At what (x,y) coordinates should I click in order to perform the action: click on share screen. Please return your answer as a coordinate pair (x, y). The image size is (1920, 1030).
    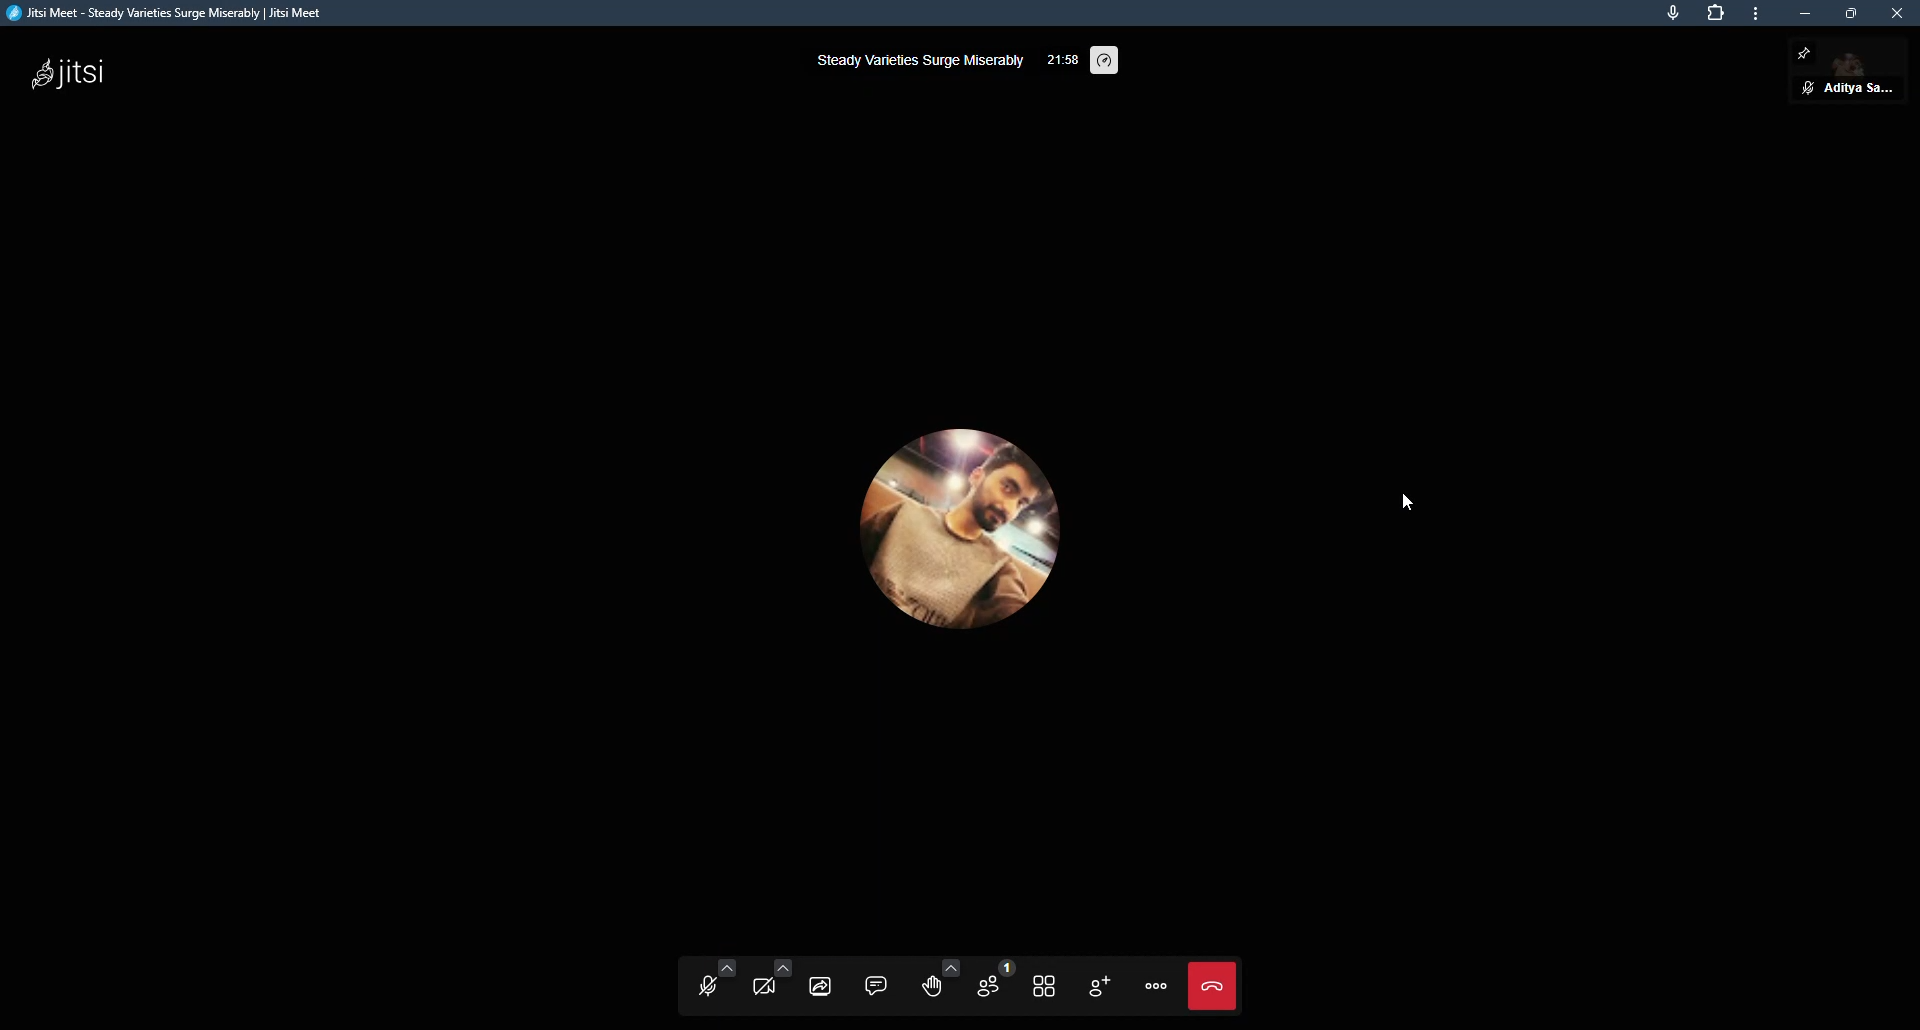
    Looking at the image, I should click on (821, 985).